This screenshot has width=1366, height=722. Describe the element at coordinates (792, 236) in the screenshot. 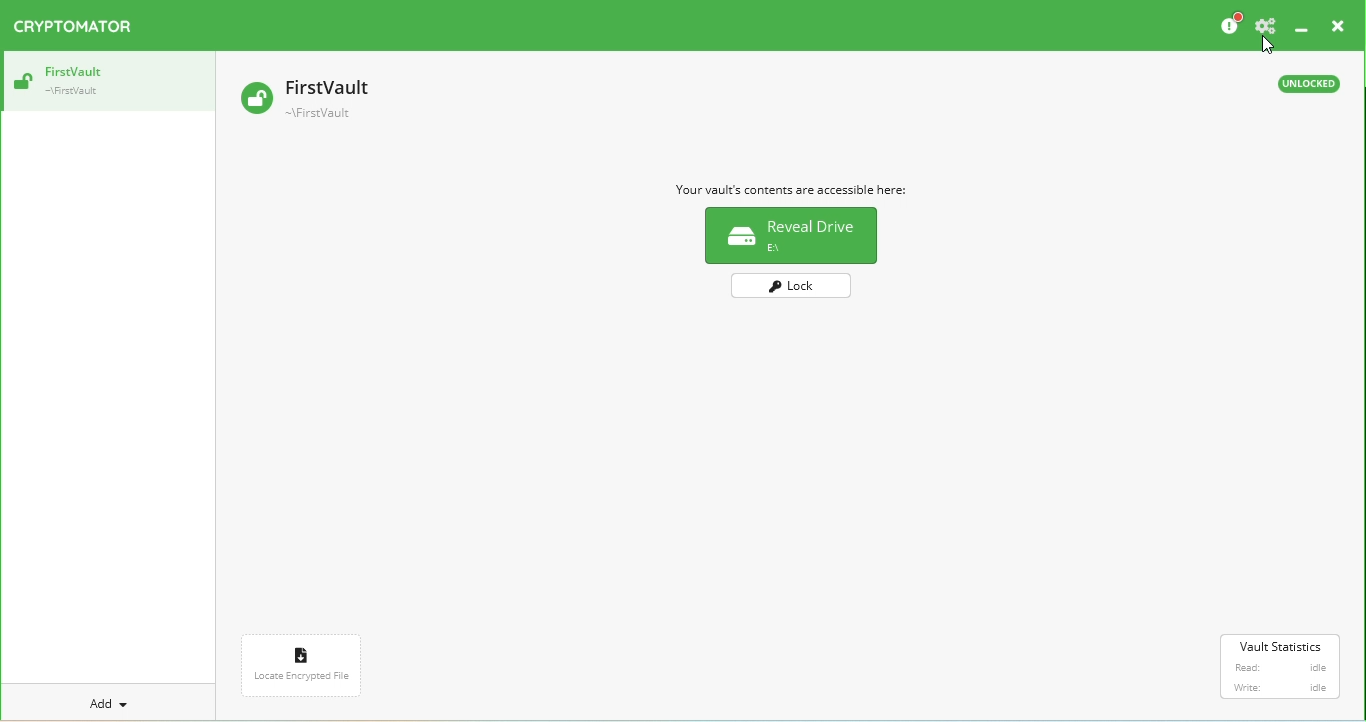

I see `Reveal drive` at that location.